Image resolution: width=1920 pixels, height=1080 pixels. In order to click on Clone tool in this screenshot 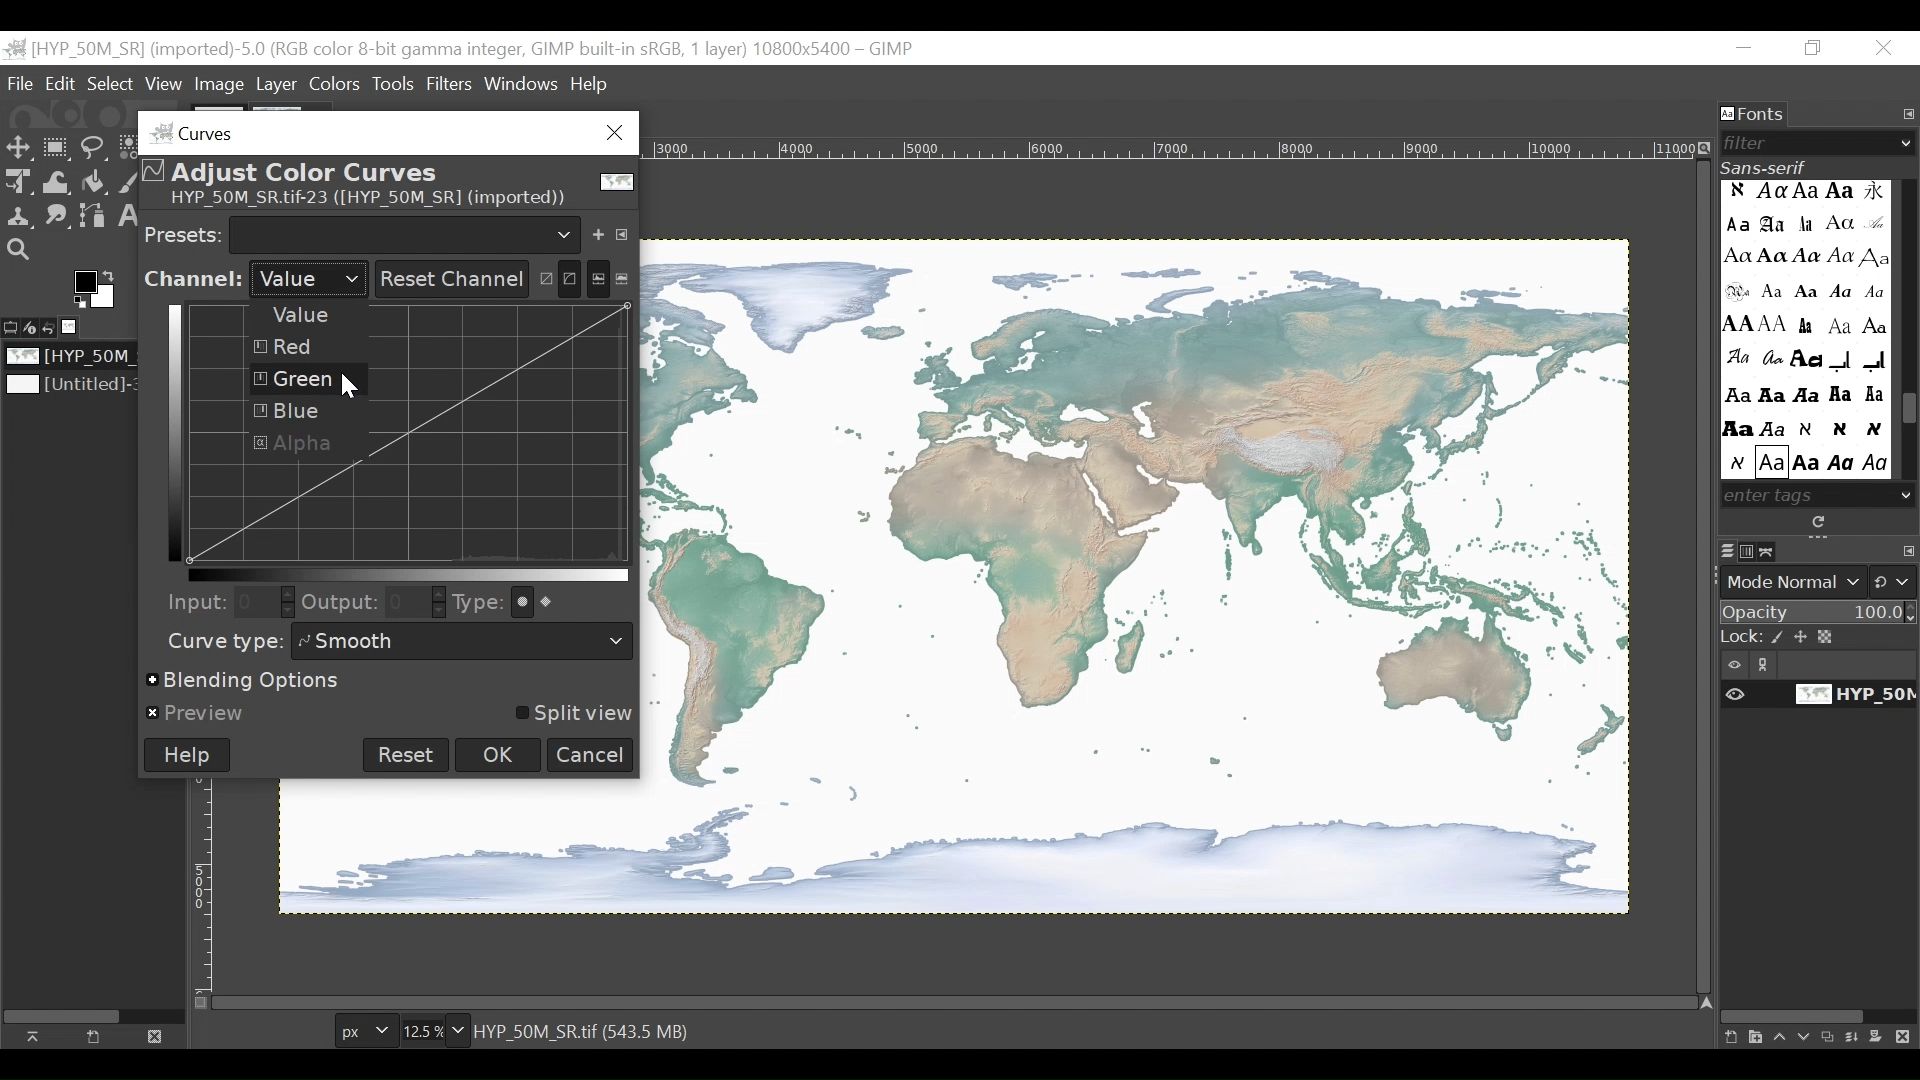, I will do `click(18, 216)`.